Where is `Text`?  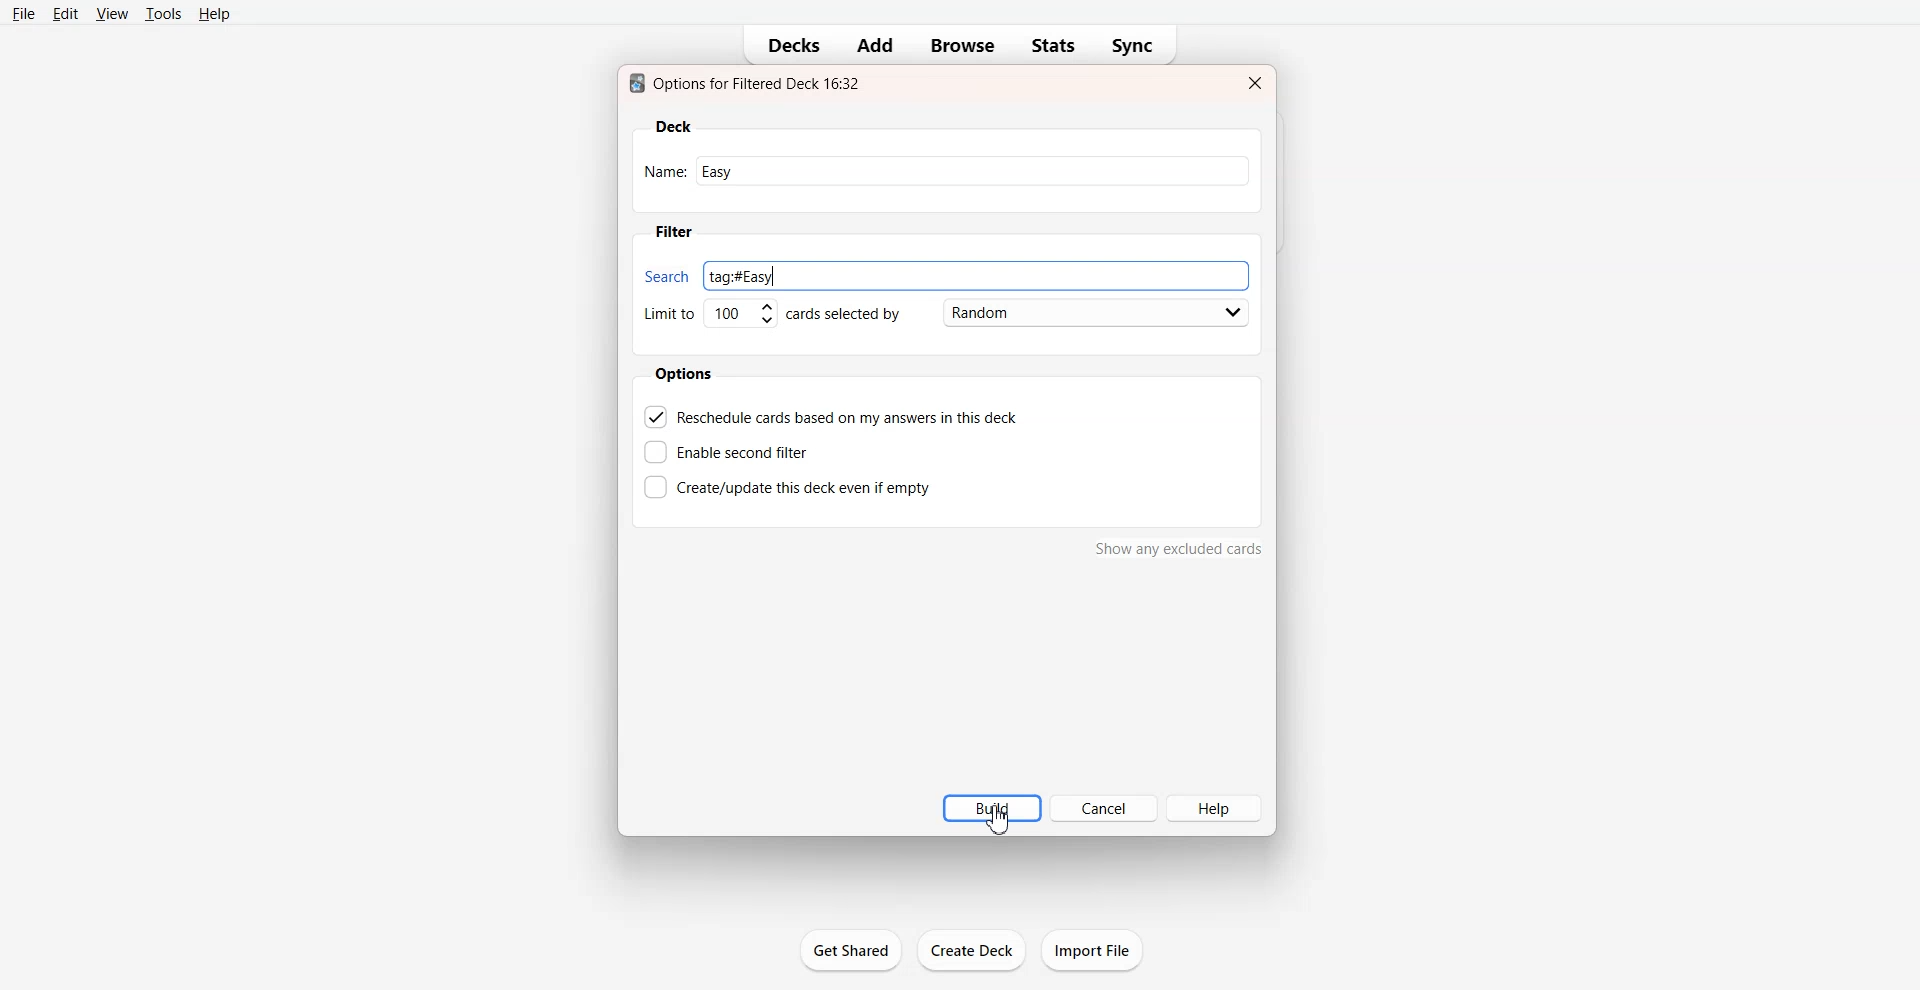
Text is located at coordinates (749, 83).